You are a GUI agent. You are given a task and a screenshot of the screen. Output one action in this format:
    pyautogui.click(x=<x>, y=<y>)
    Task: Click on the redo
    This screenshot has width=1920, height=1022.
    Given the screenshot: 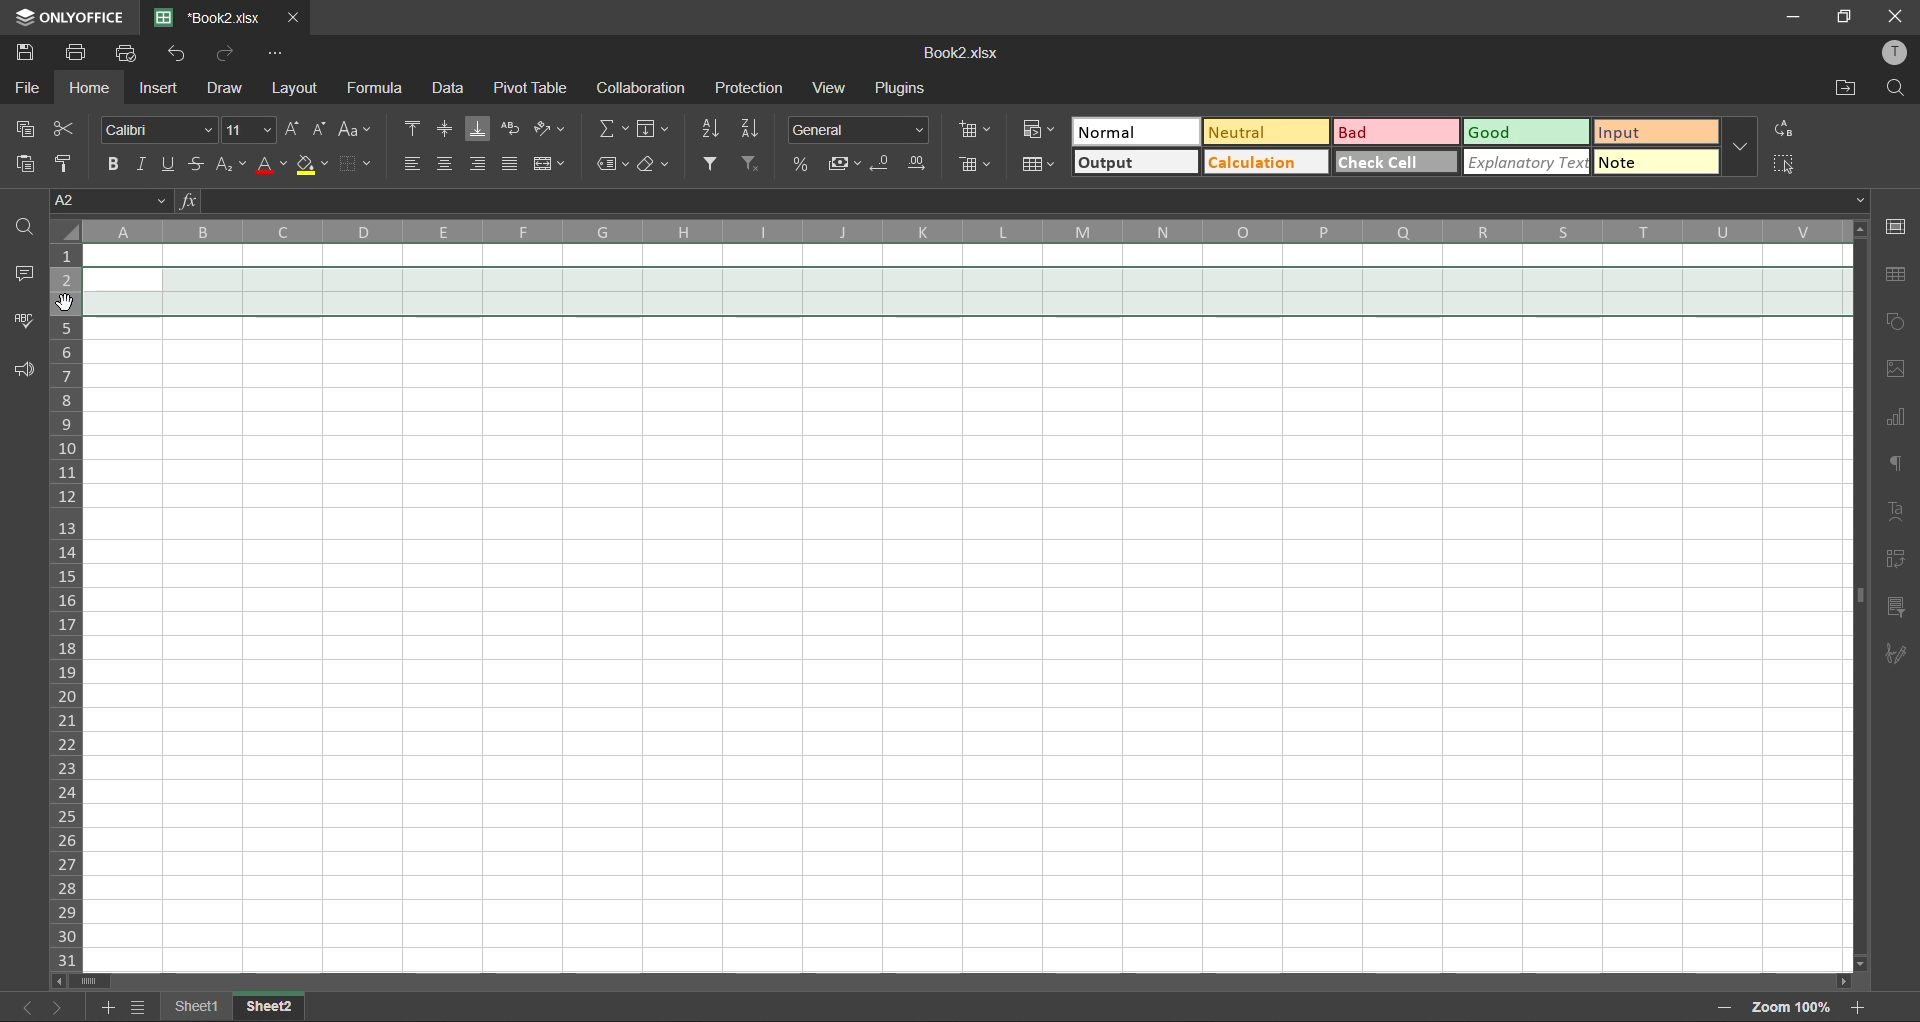 What is the action you would take?
    pyautogui.click(x=225, y=53)
    